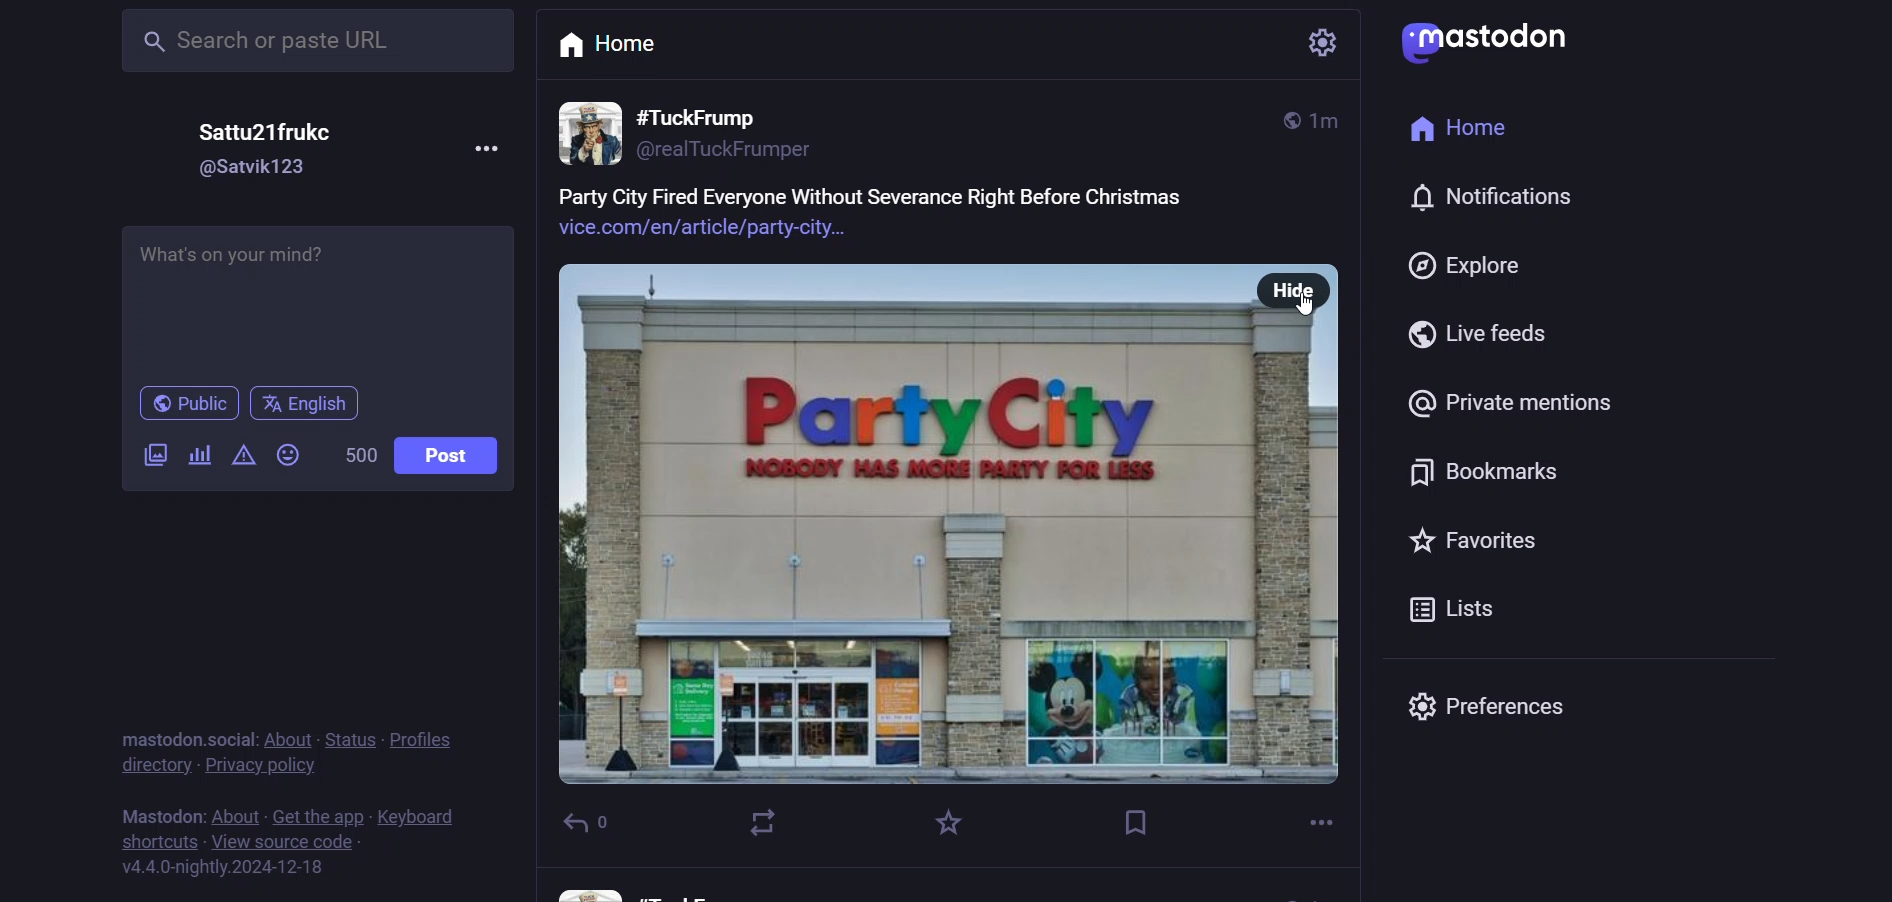  What do you see at coordinates (286, 453) in the screenshot?
I see `add emoji` at bounding box center [286, 453].